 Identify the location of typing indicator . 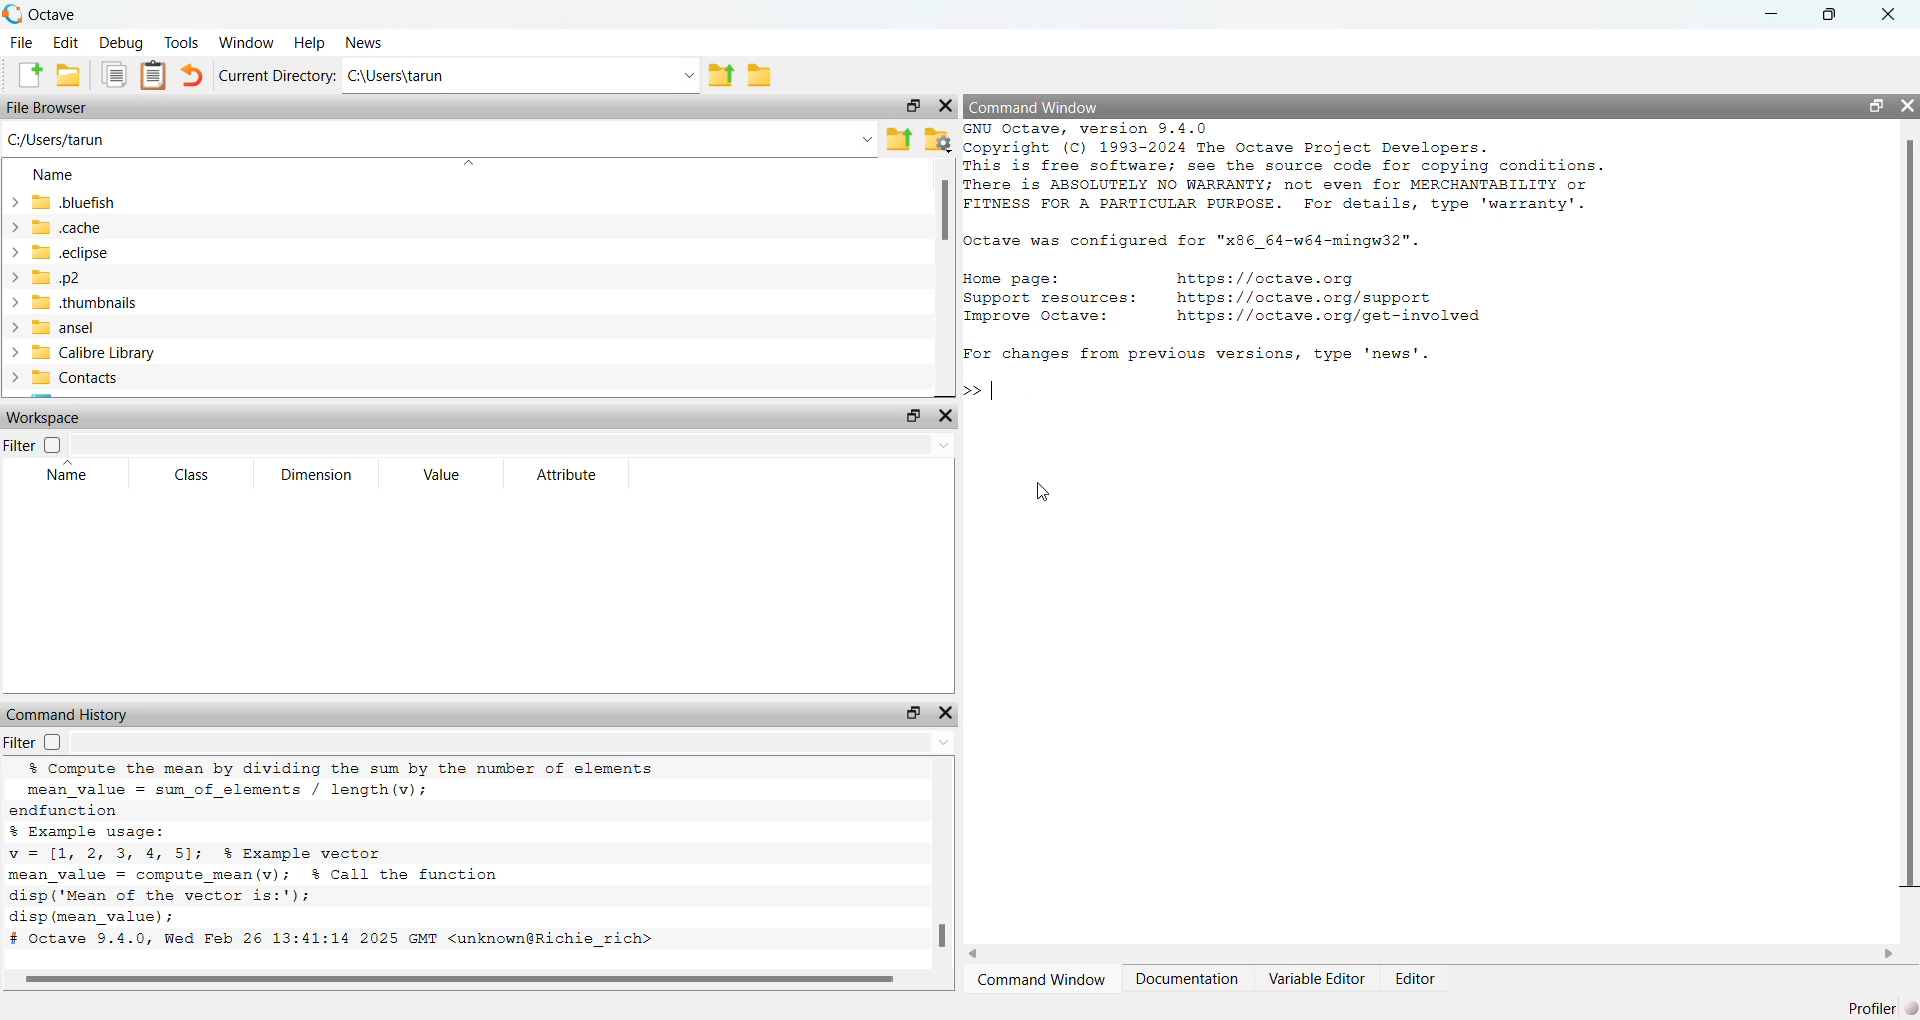
(994, 393).